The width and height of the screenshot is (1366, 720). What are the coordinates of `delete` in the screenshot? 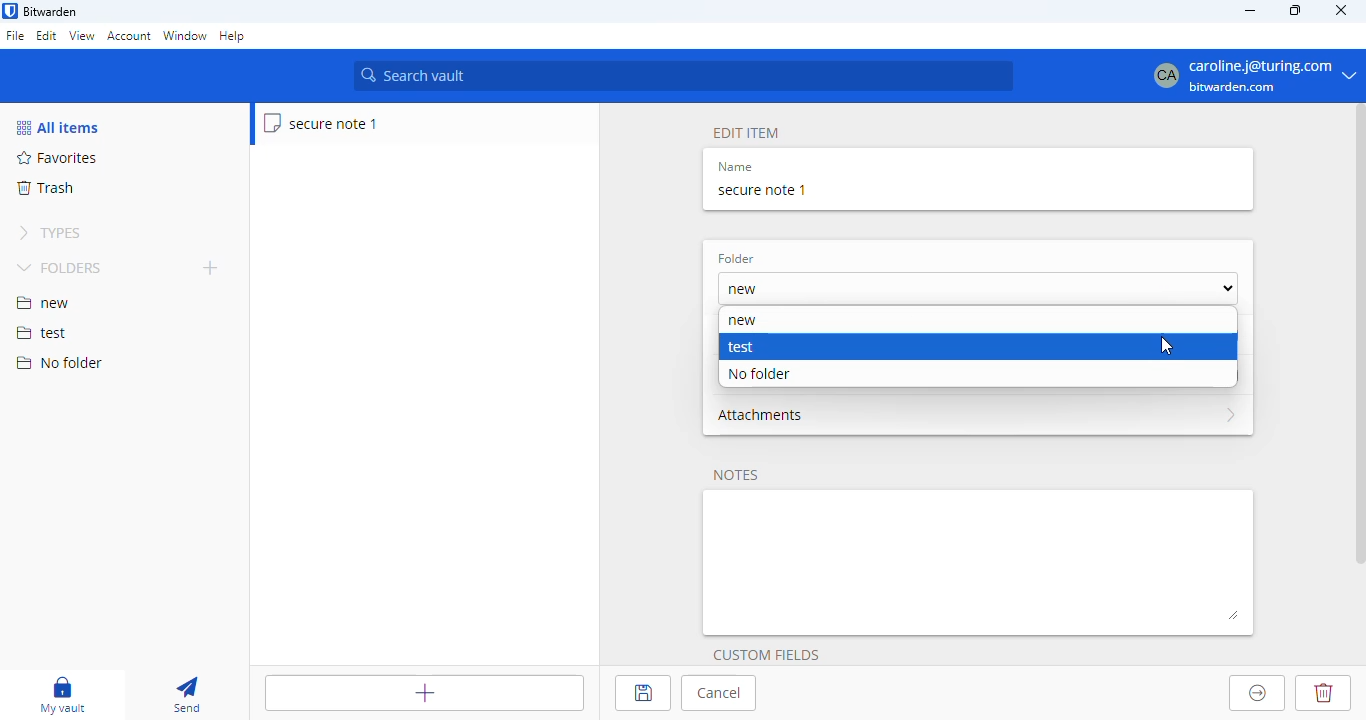 It's located at (1322, 693).